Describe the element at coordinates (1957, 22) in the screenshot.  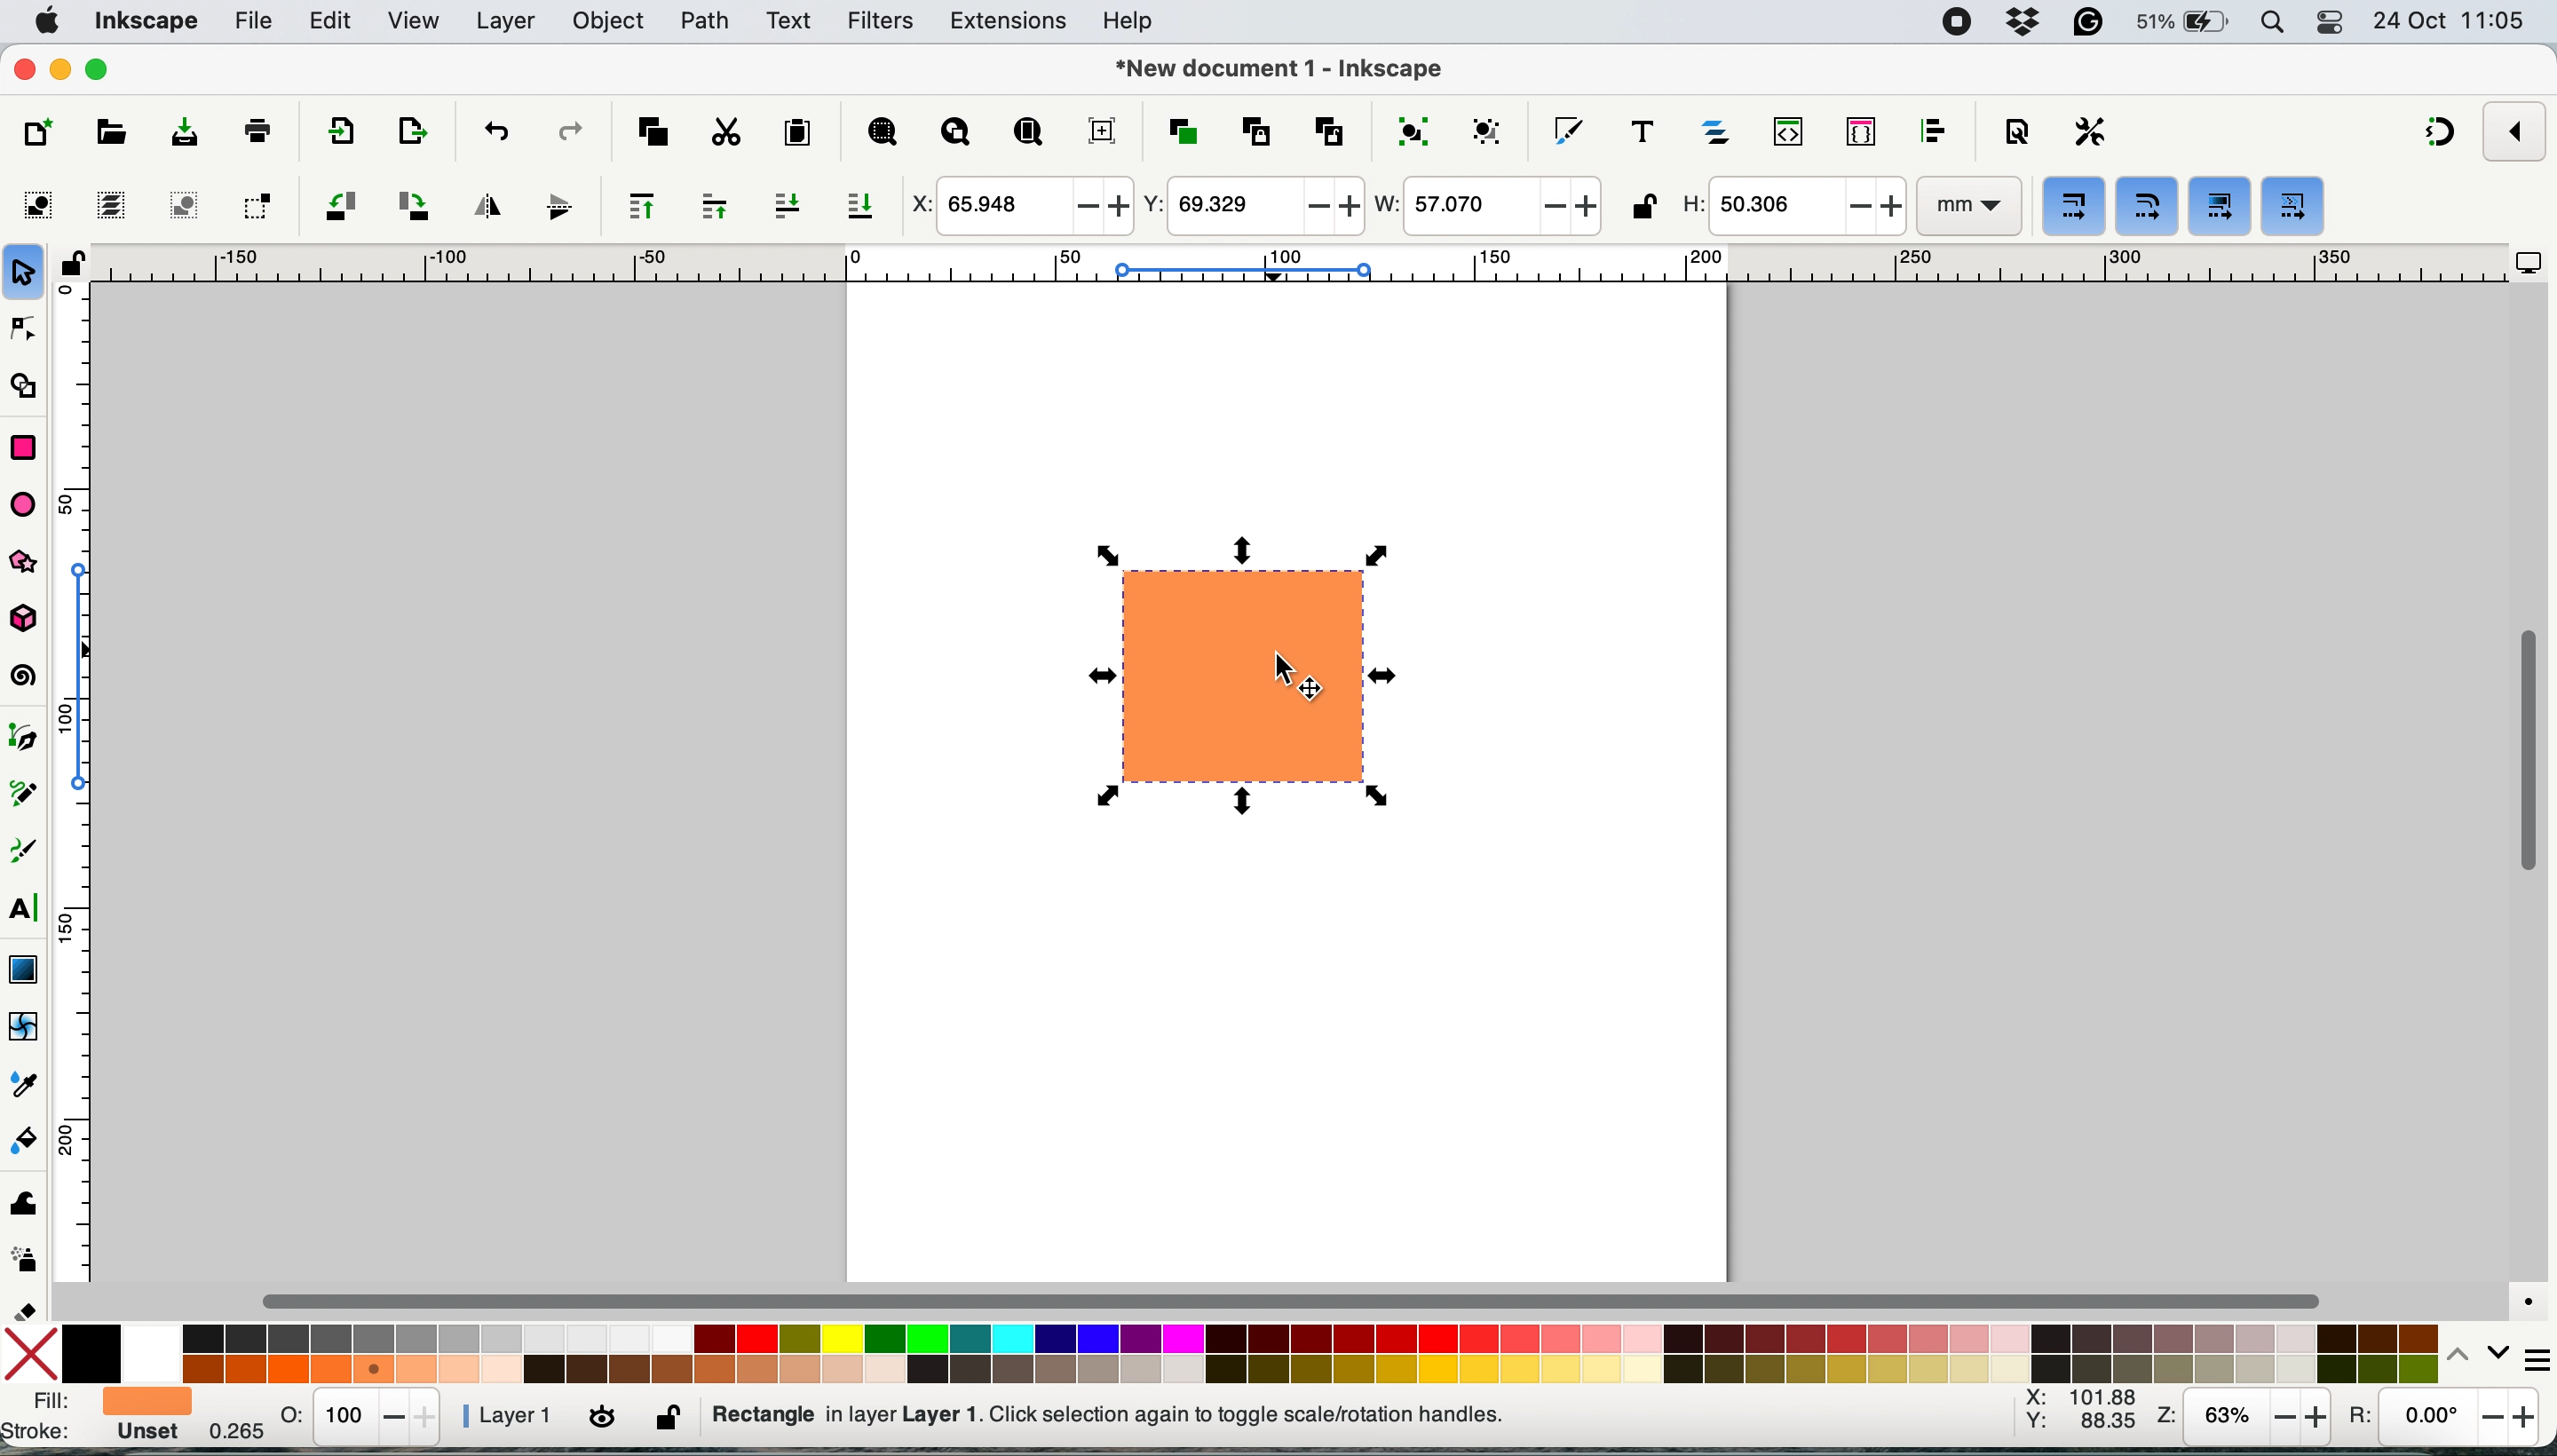
I see `screen recorder` at that location.